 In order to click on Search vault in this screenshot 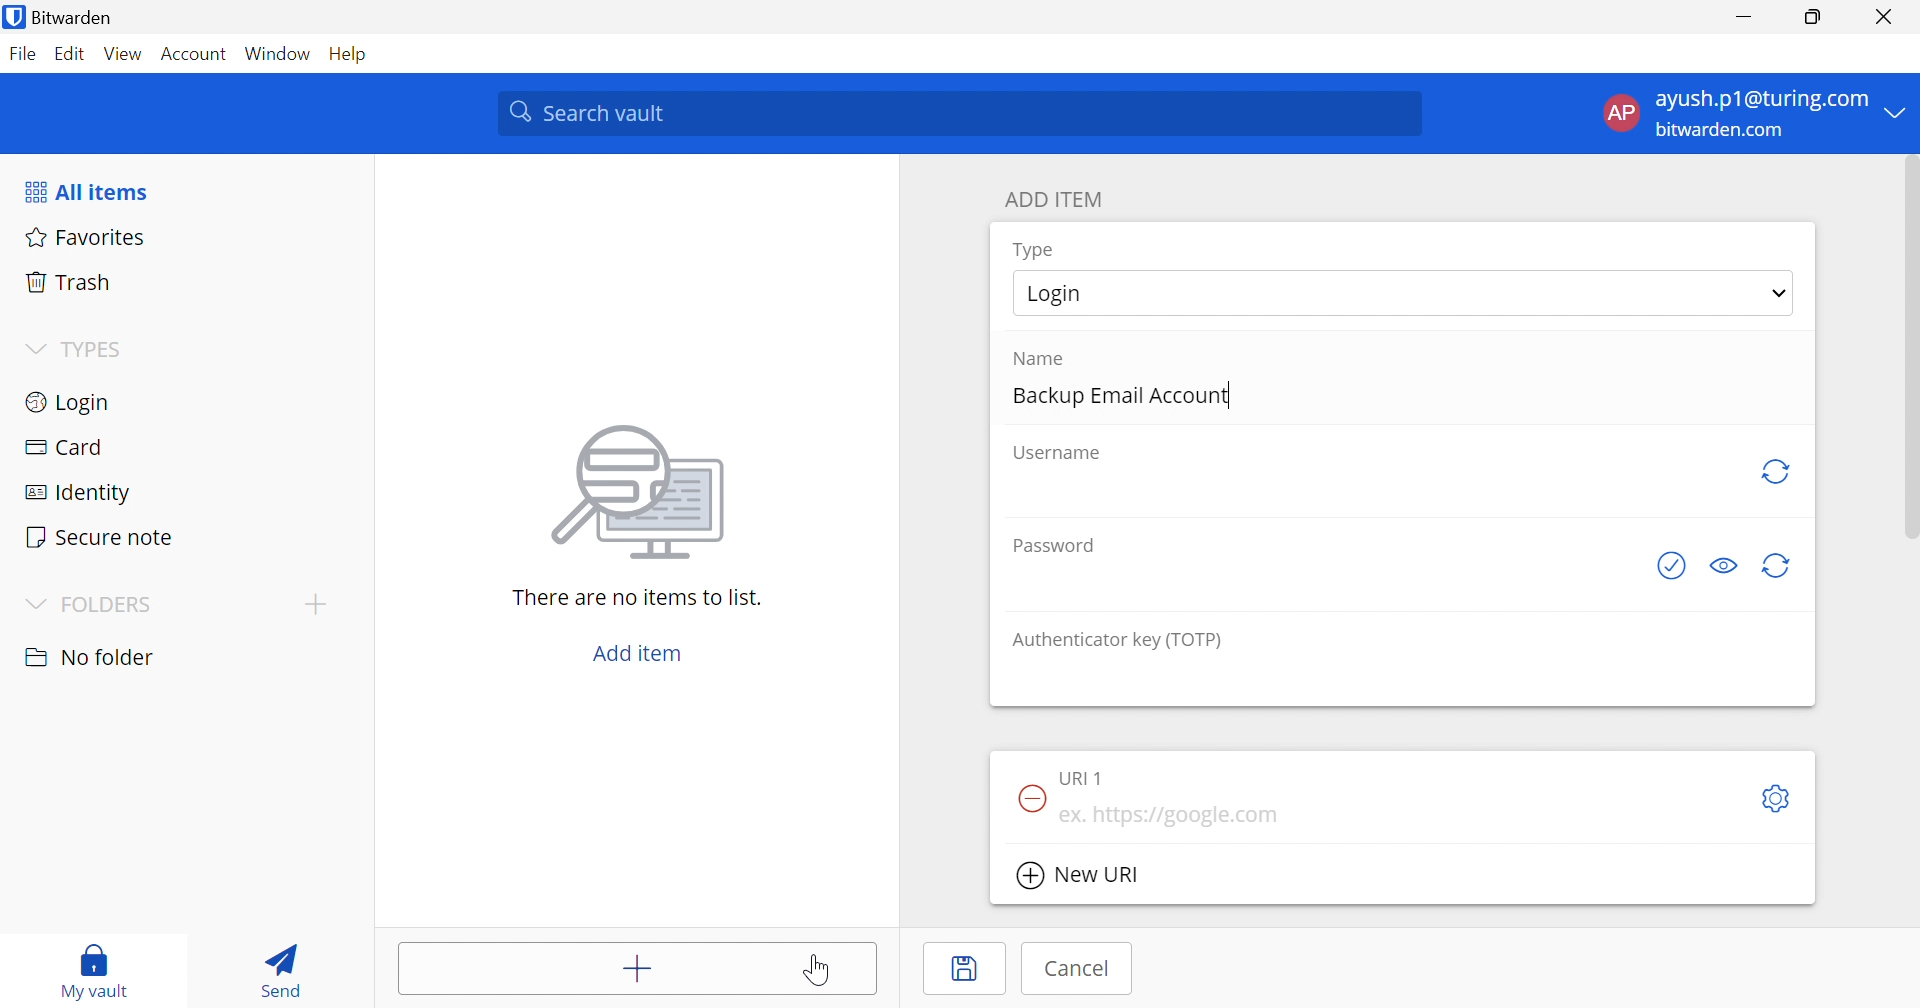, I will do `click(964, 114)`.